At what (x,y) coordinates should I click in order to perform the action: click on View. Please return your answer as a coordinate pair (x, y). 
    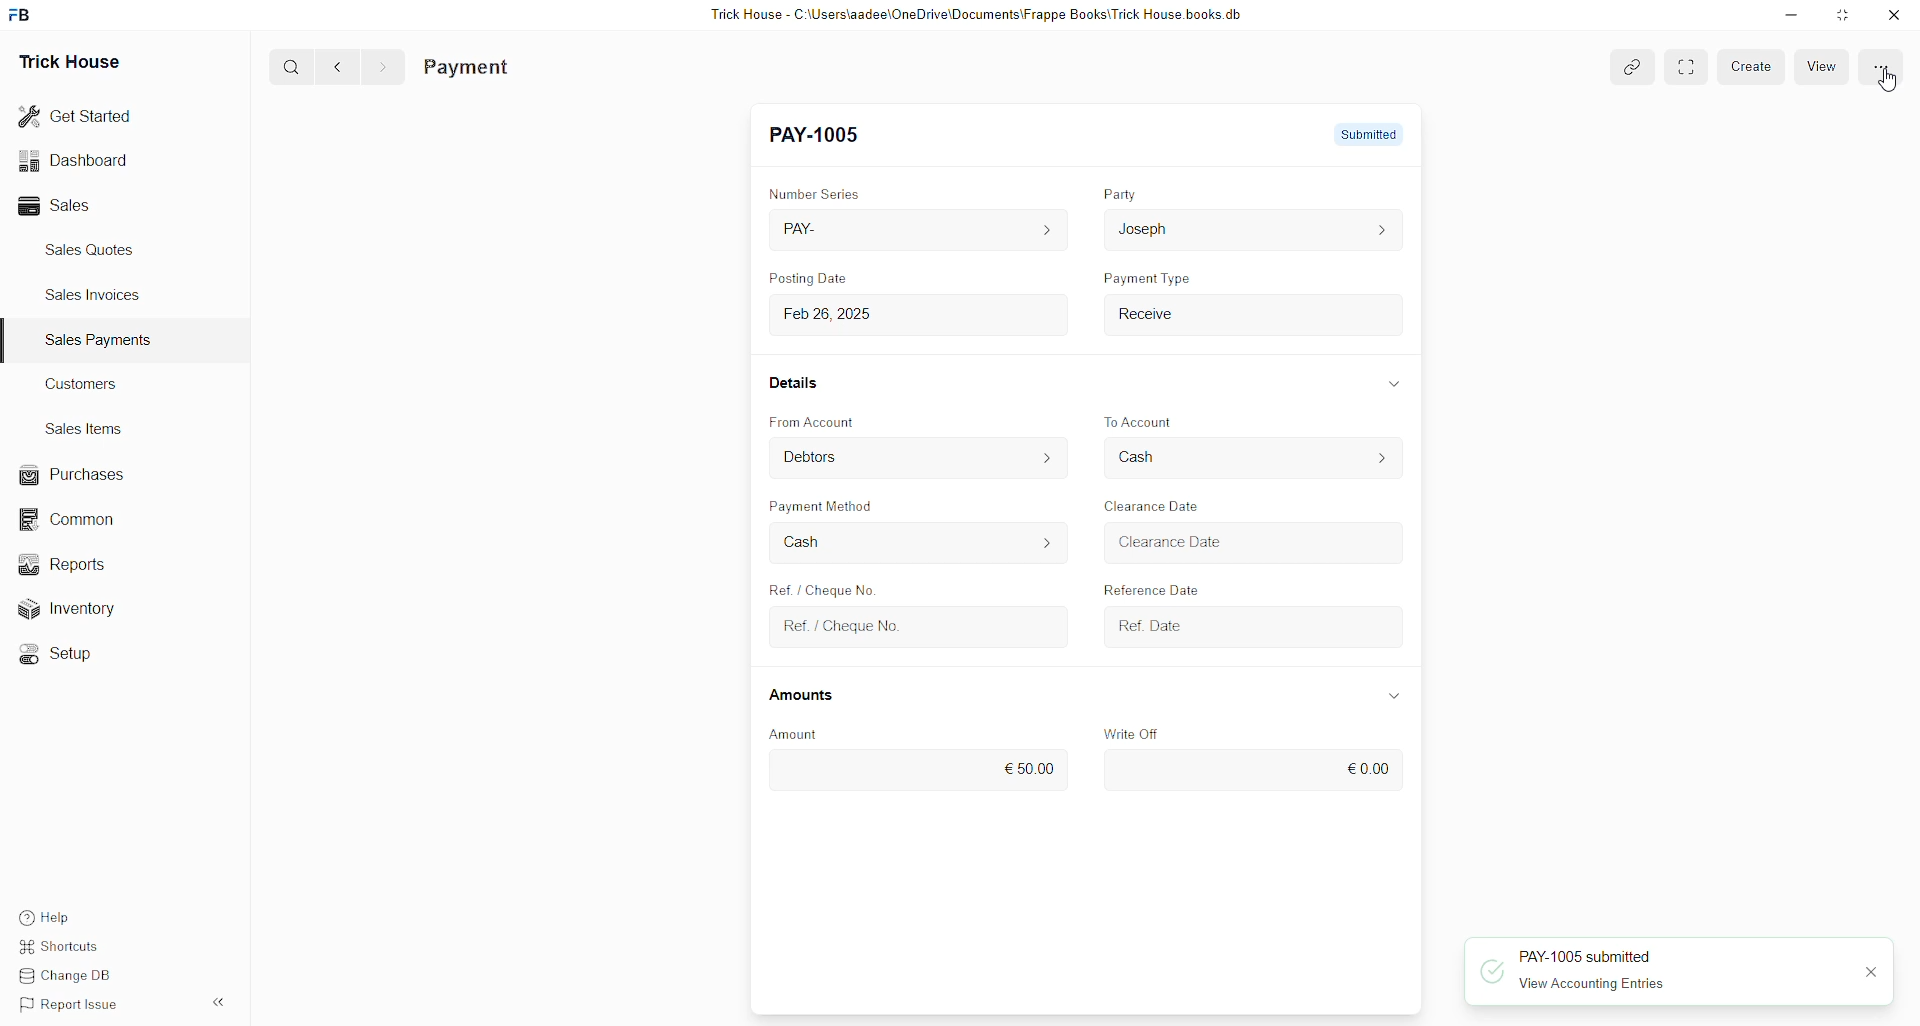
    Looking at the image, I should click on (1823, 68).